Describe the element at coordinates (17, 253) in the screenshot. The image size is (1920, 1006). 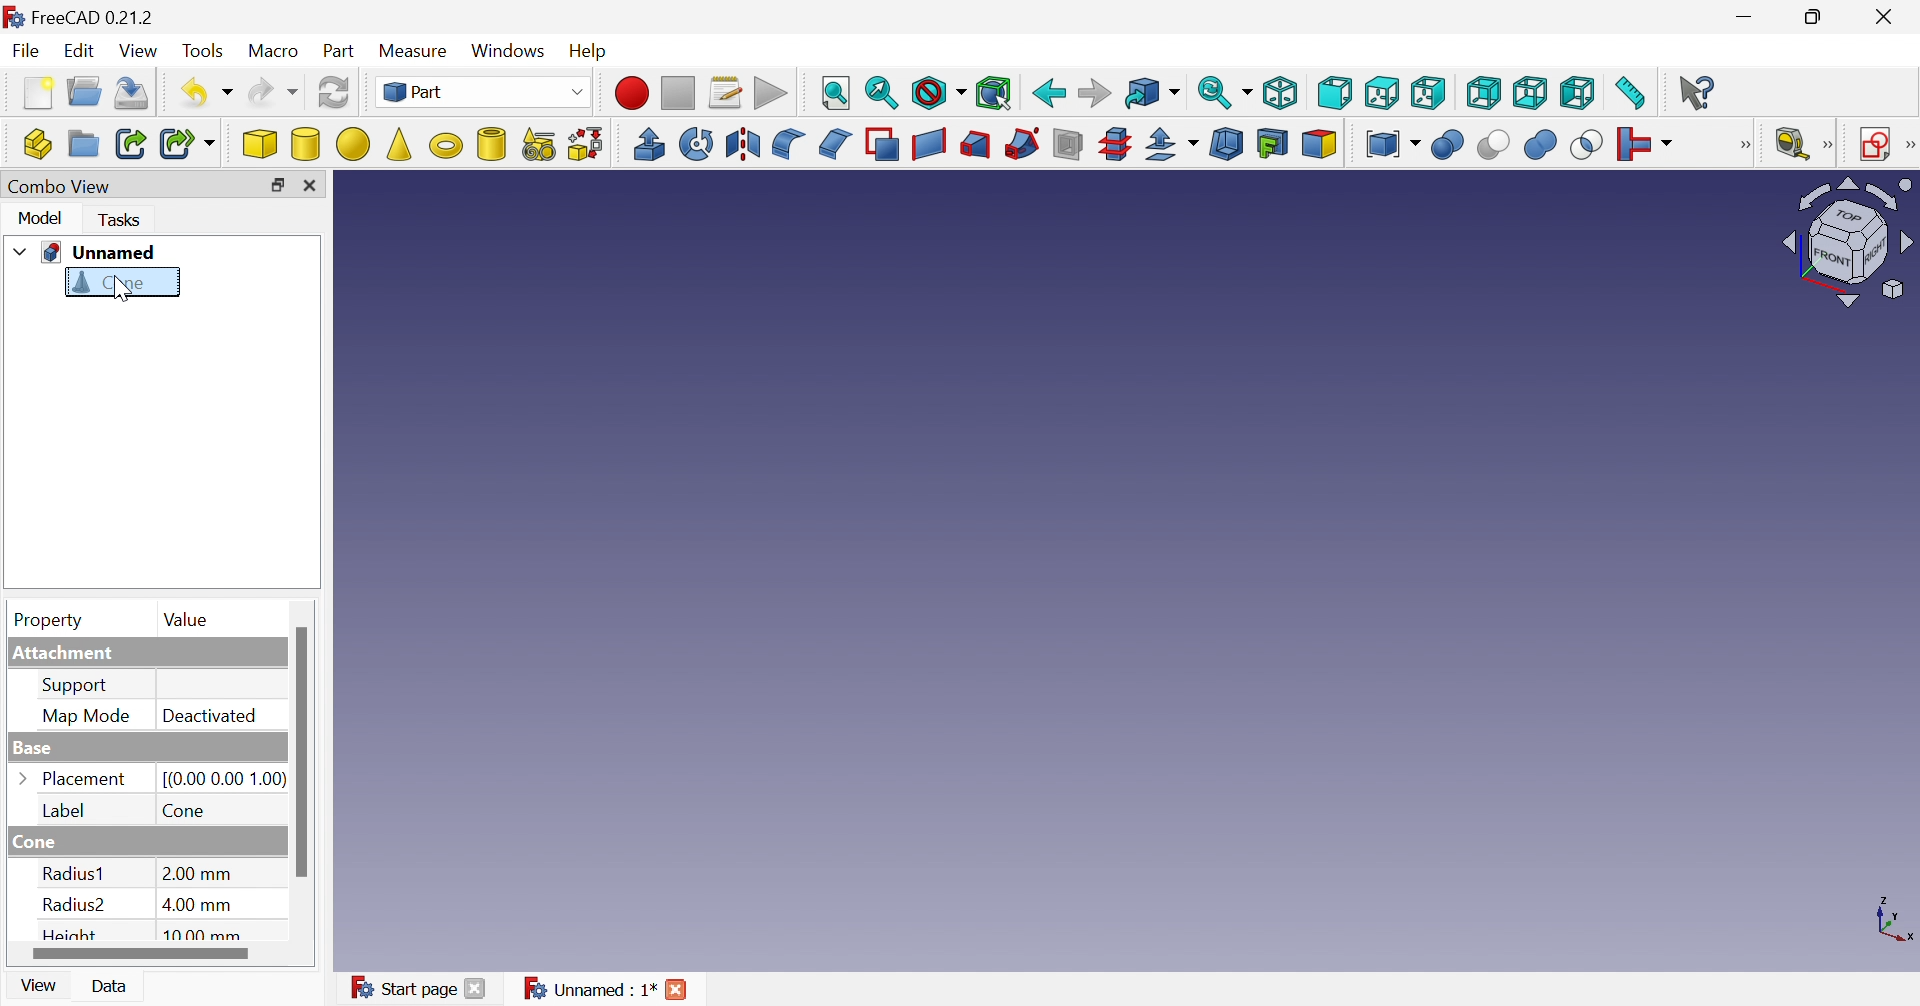
I see `Drop down` at that location.